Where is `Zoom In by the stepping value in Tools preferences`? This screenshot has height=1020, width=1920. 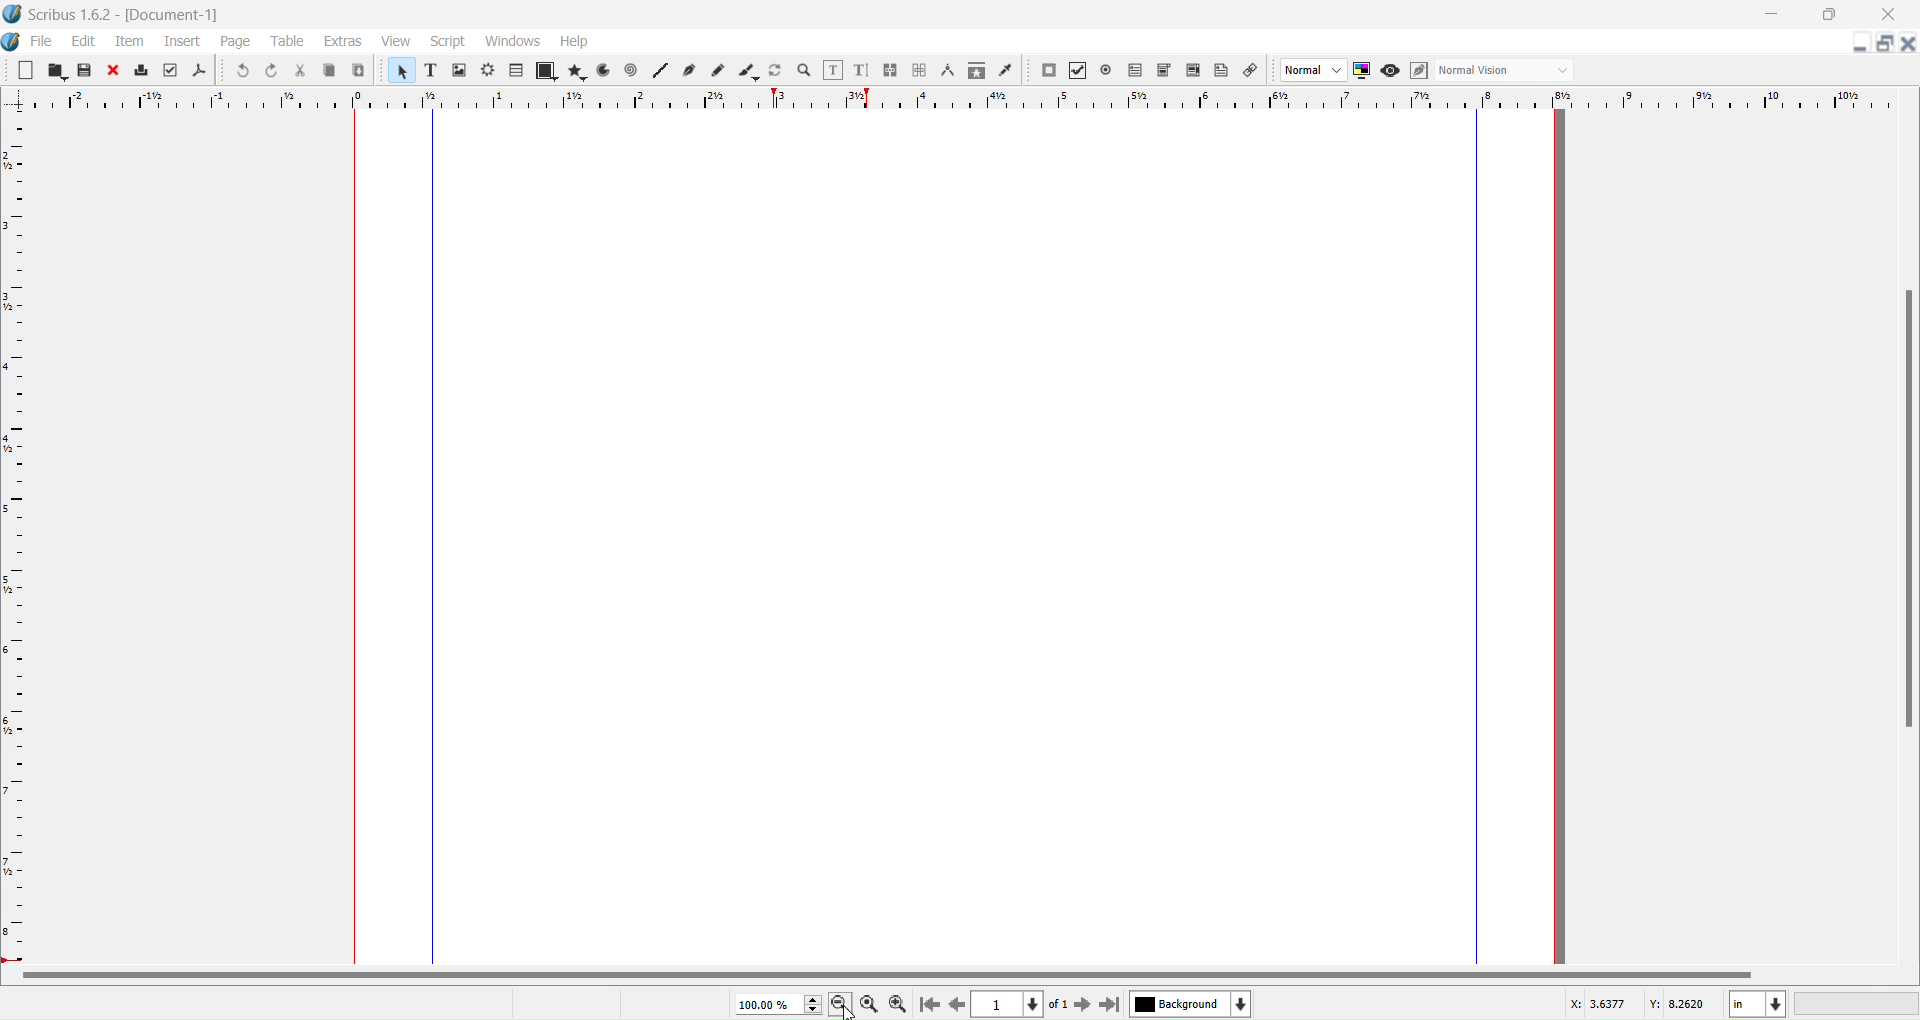
Zoom In by the stepping value in Tools preferences is located at coordinates (901, 1006).